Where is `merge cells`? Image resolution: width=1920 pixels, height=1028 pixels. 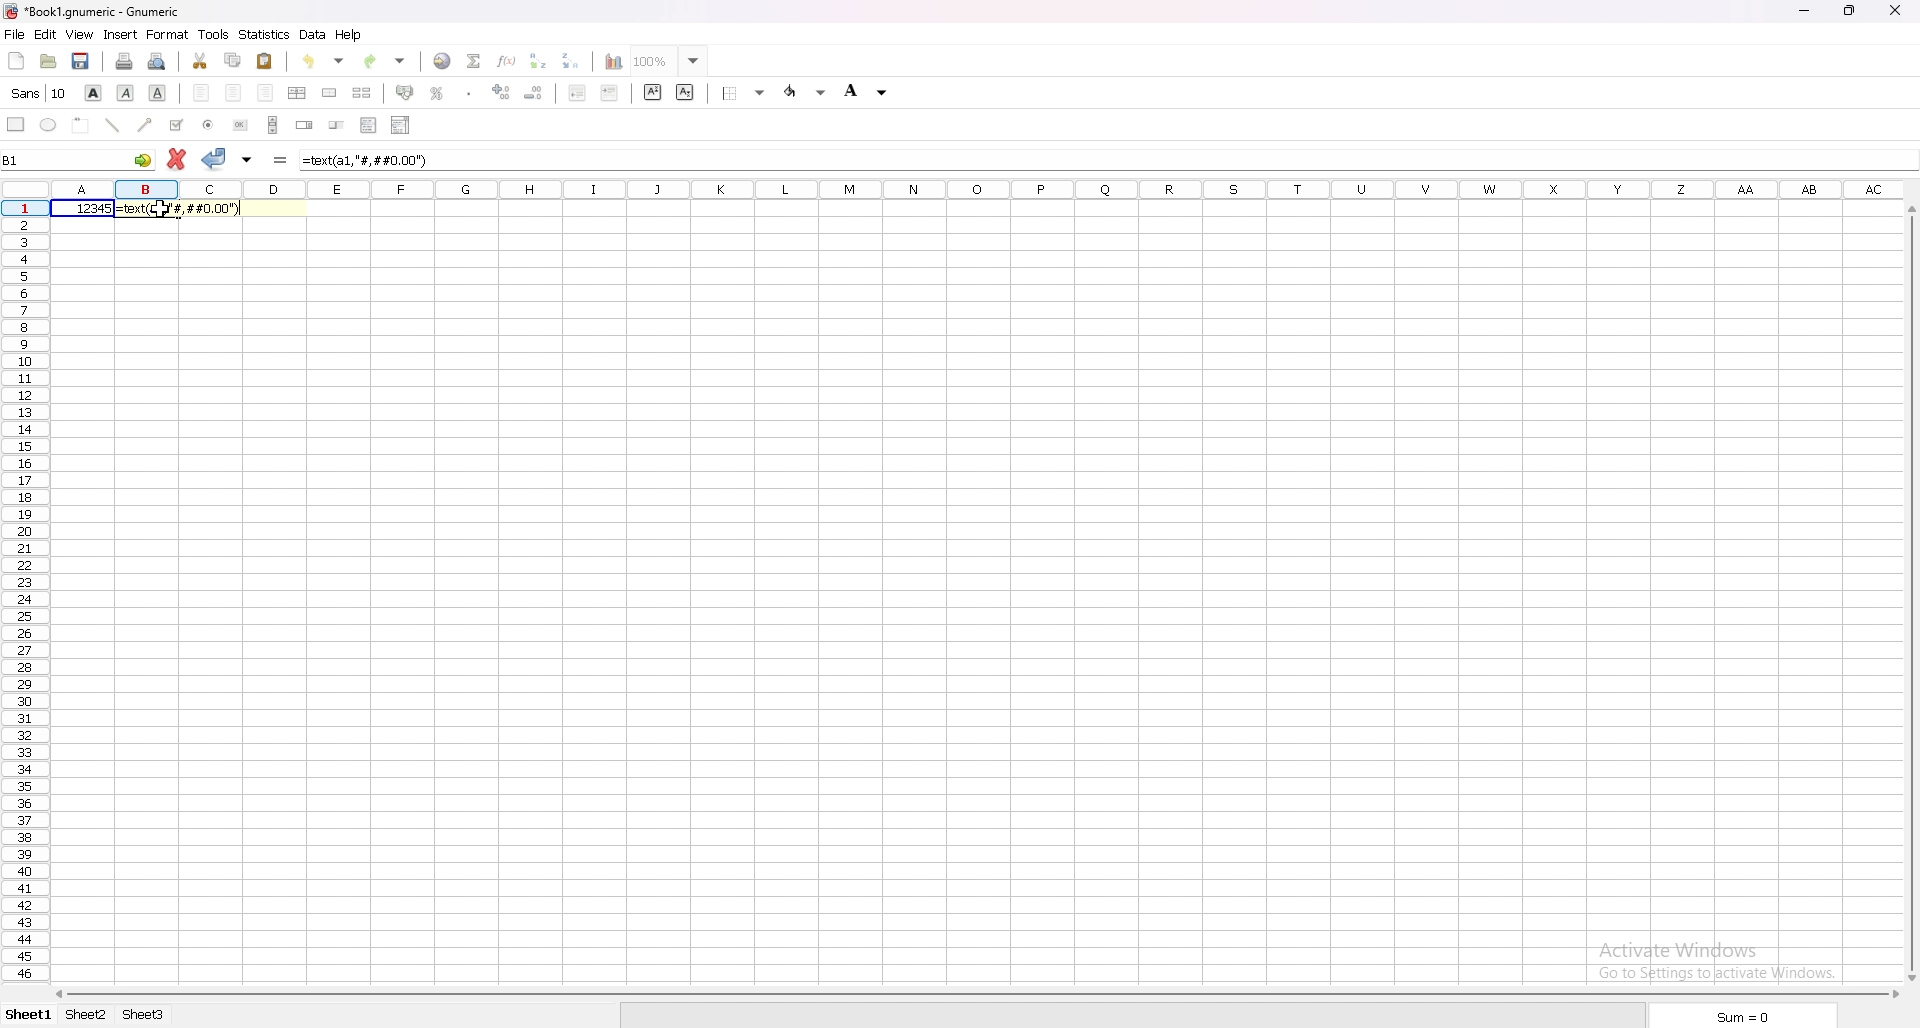 merge cells is located at coordinates (329, 93).